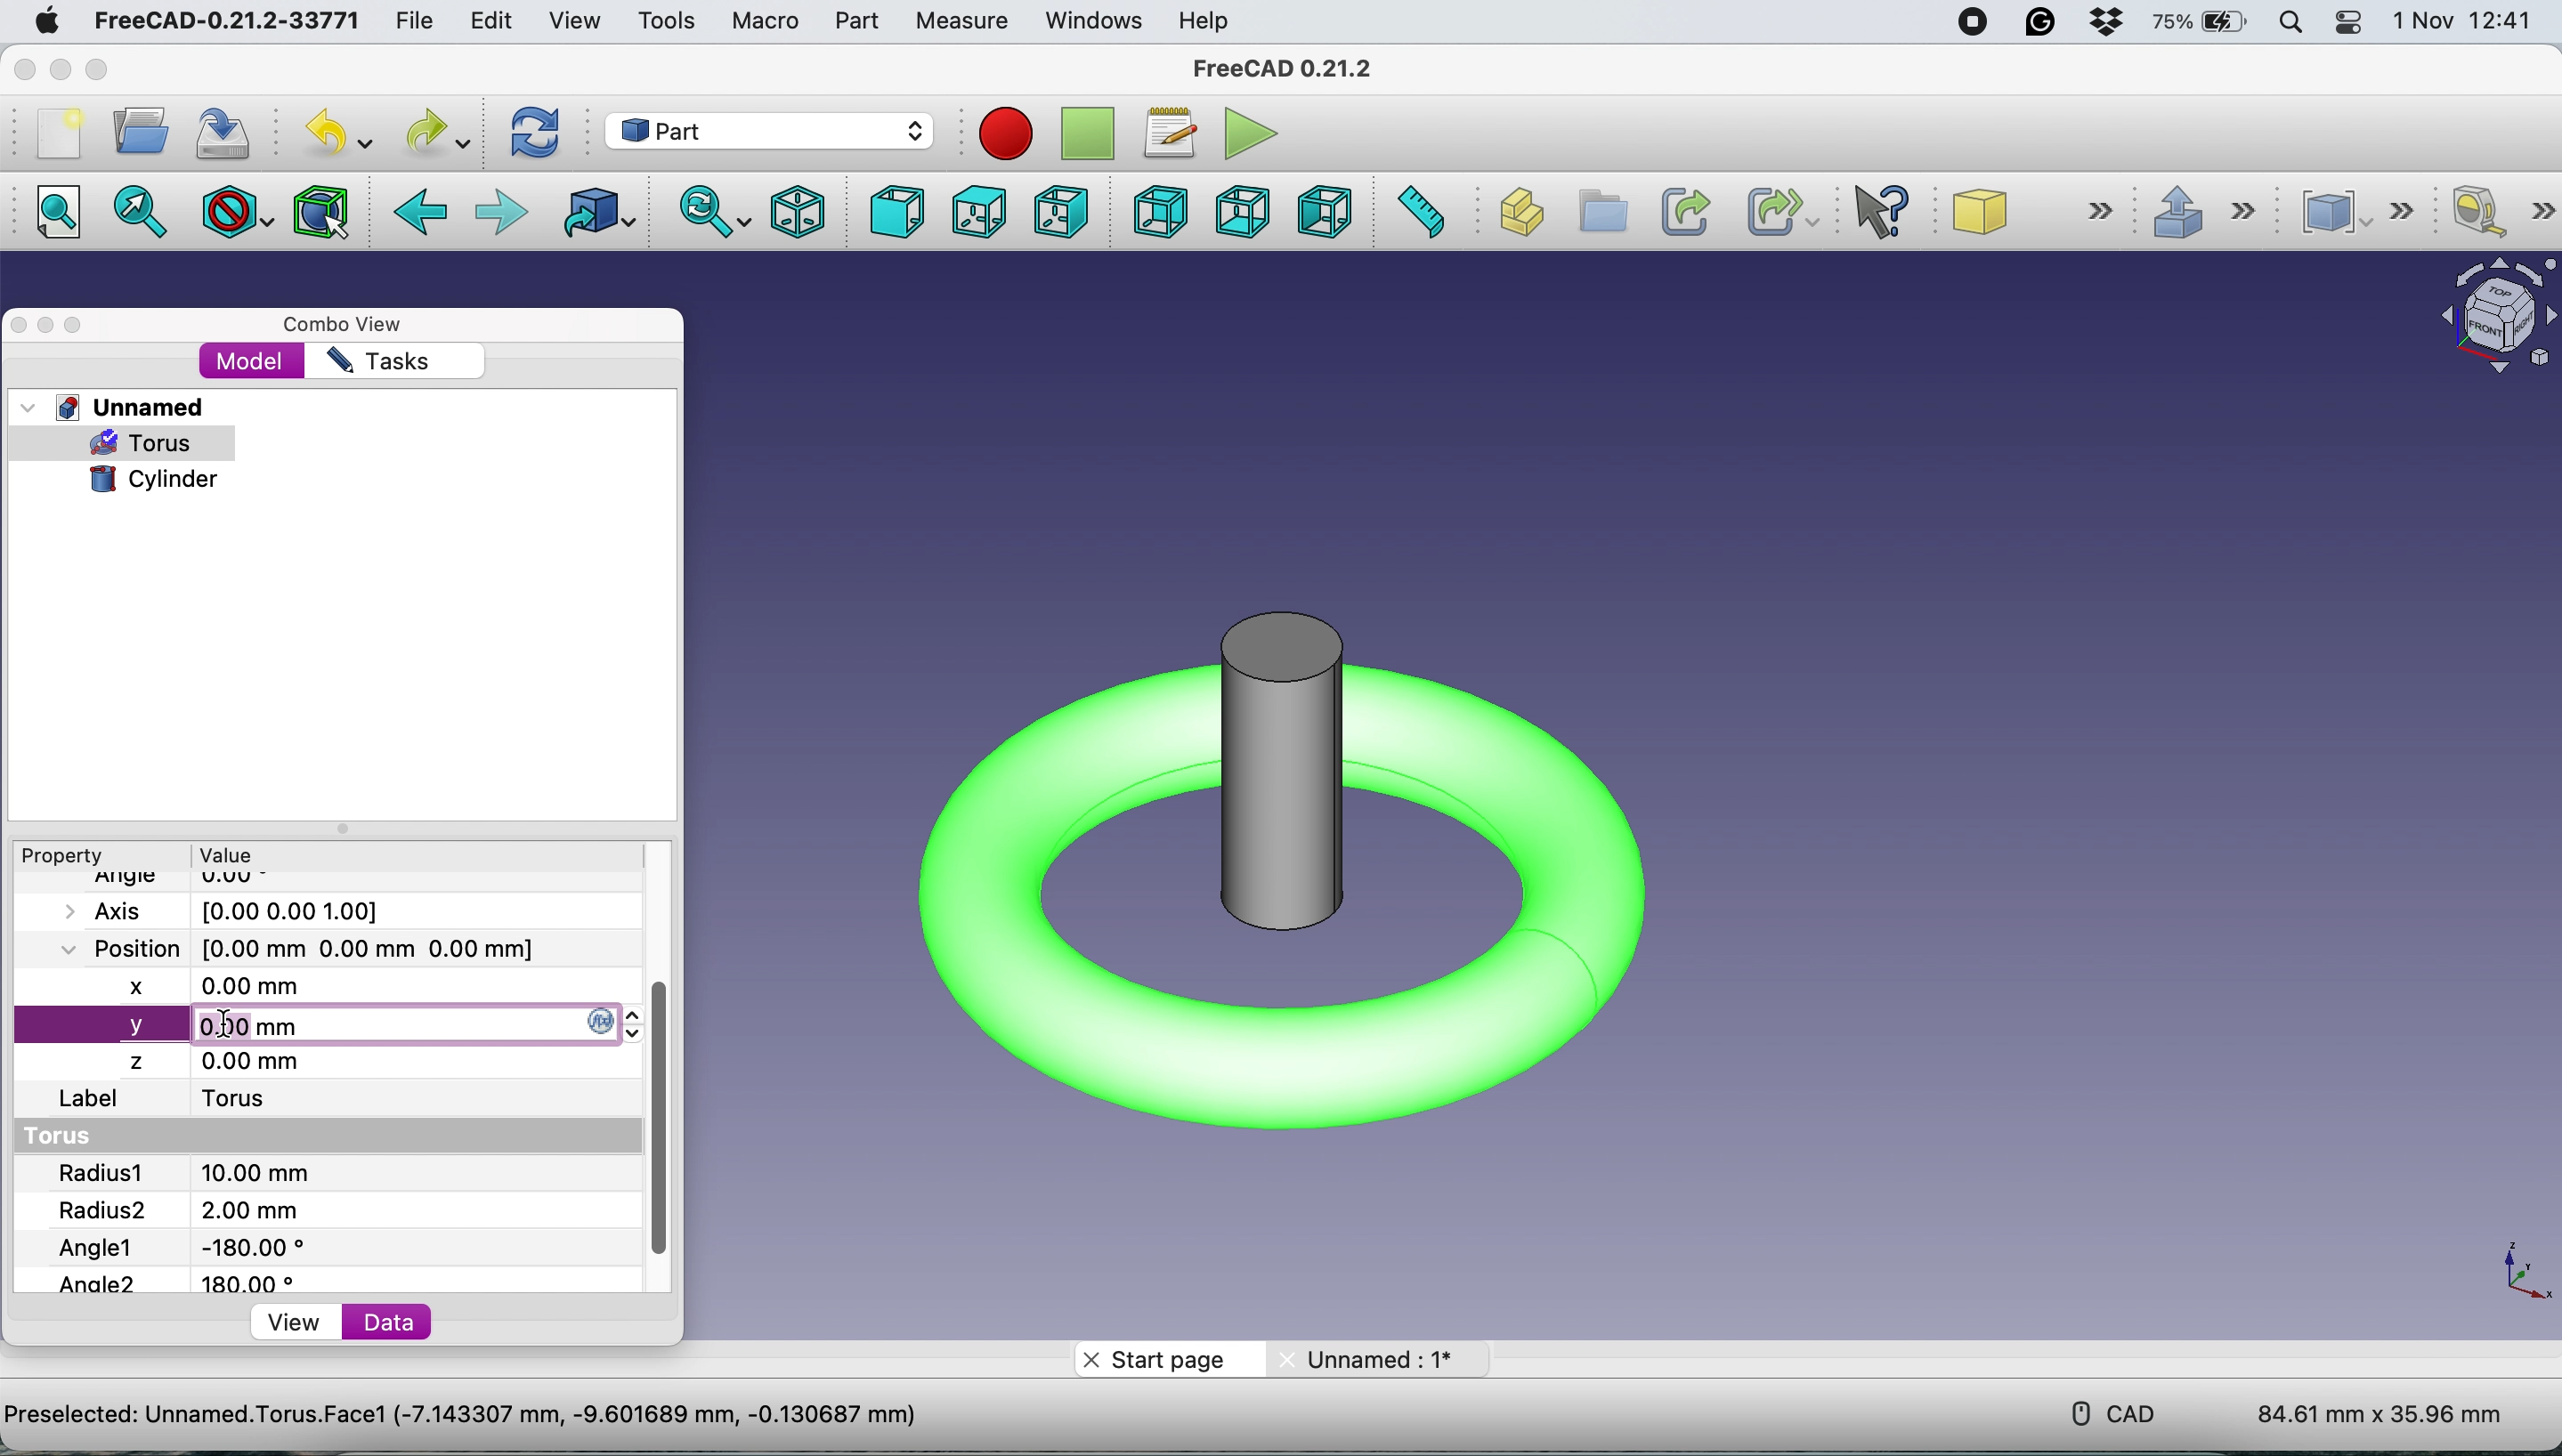  Describe the element at coordinates (1006, 132) in the screenshot. I see `recroding macros` at that location.